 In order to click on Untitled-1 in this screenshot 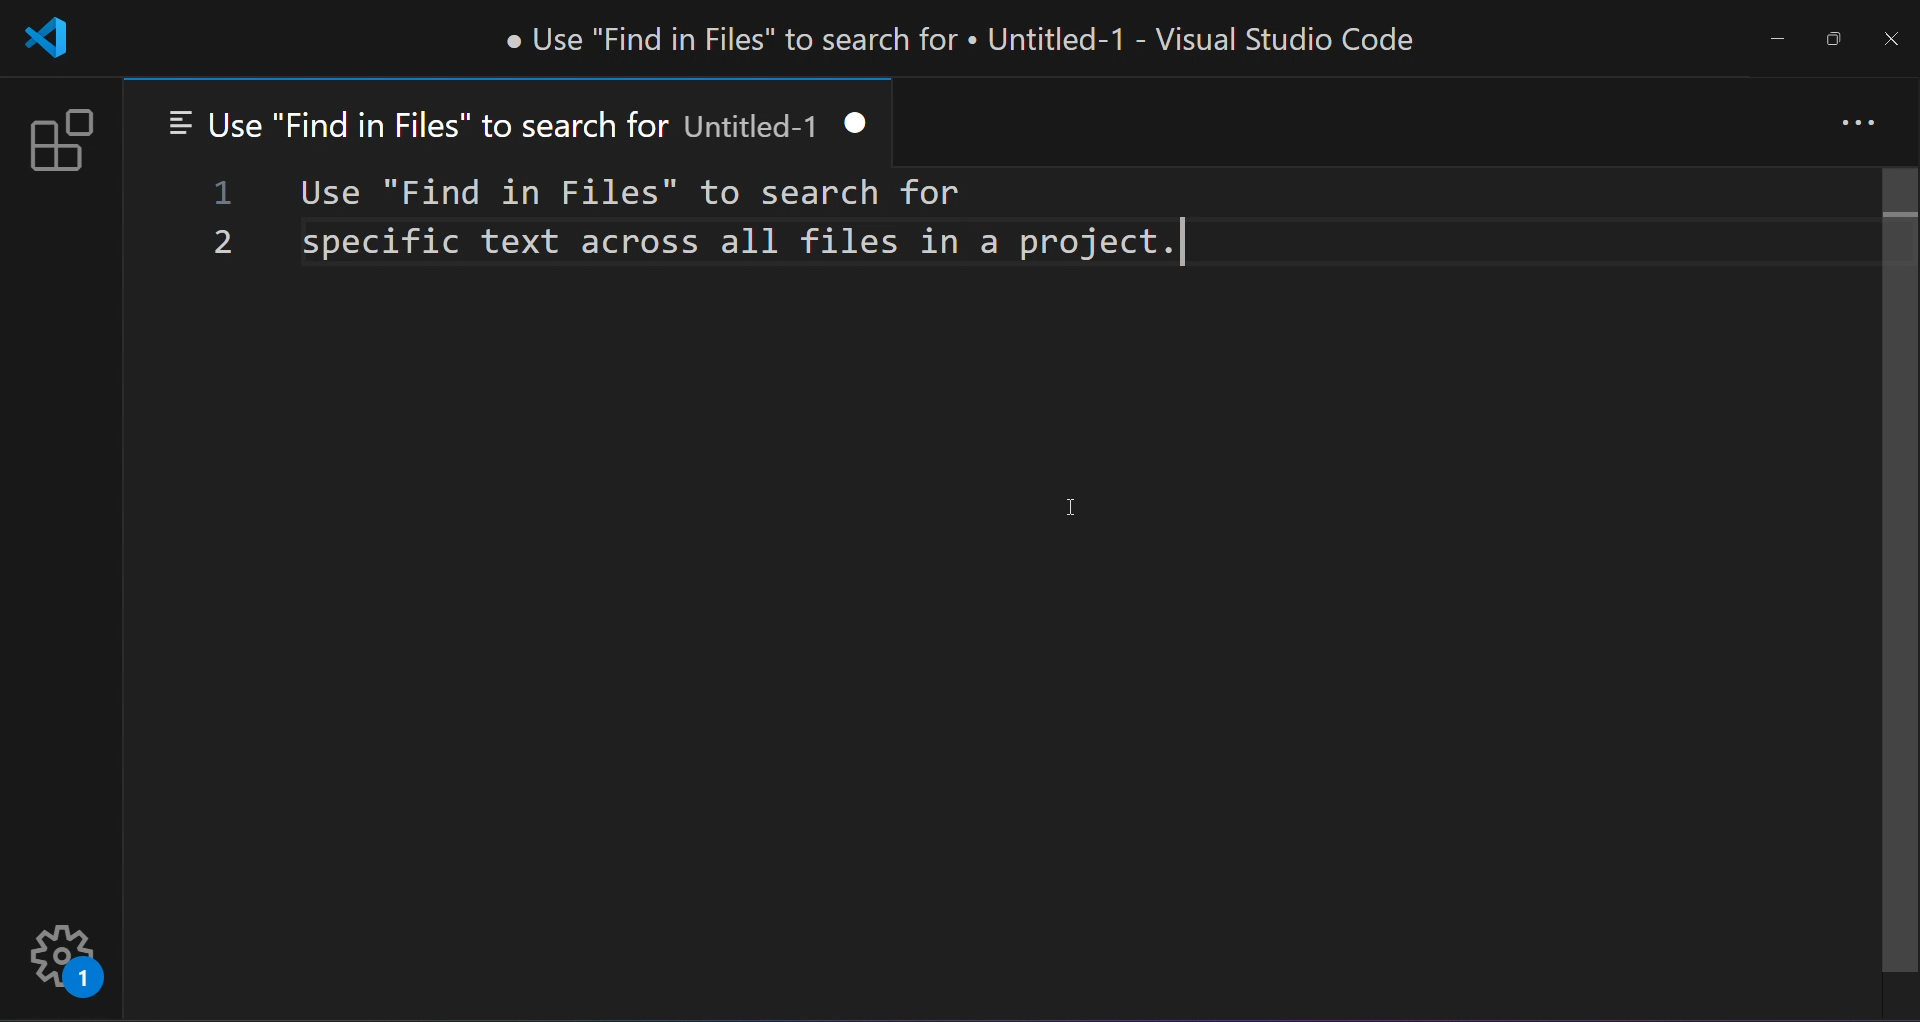, I will do `click(756, 126)`.